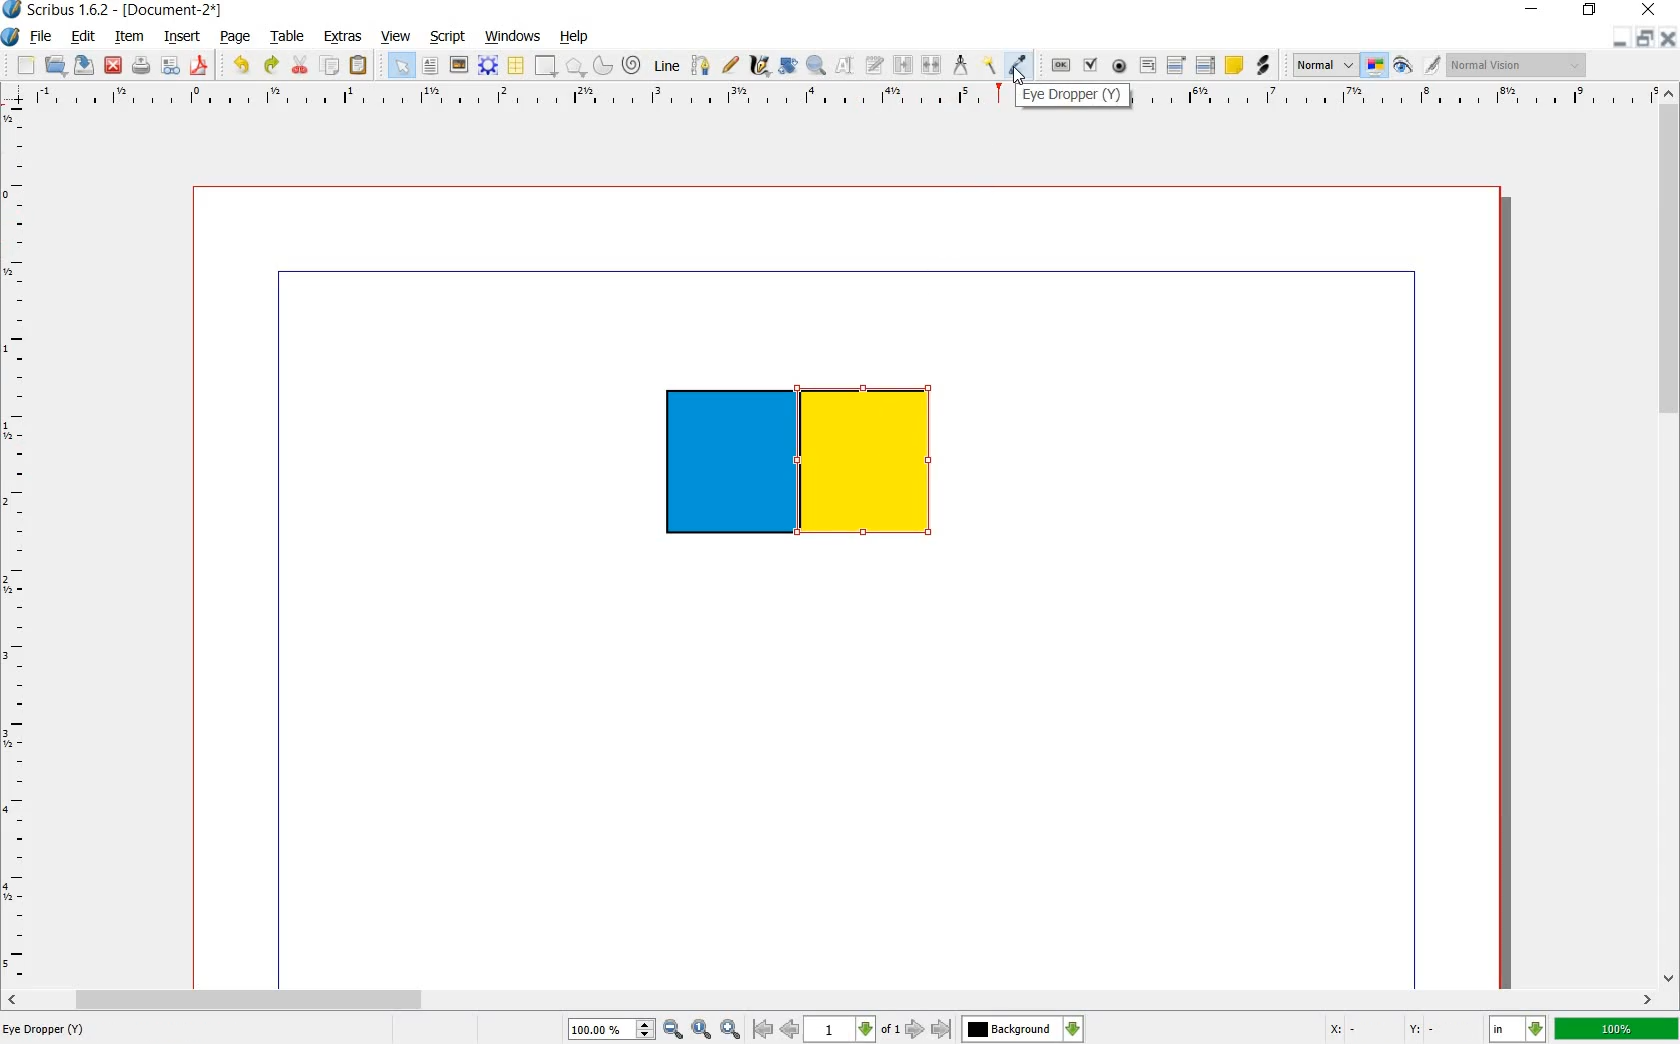  I want to click on page, so click(236, 38).